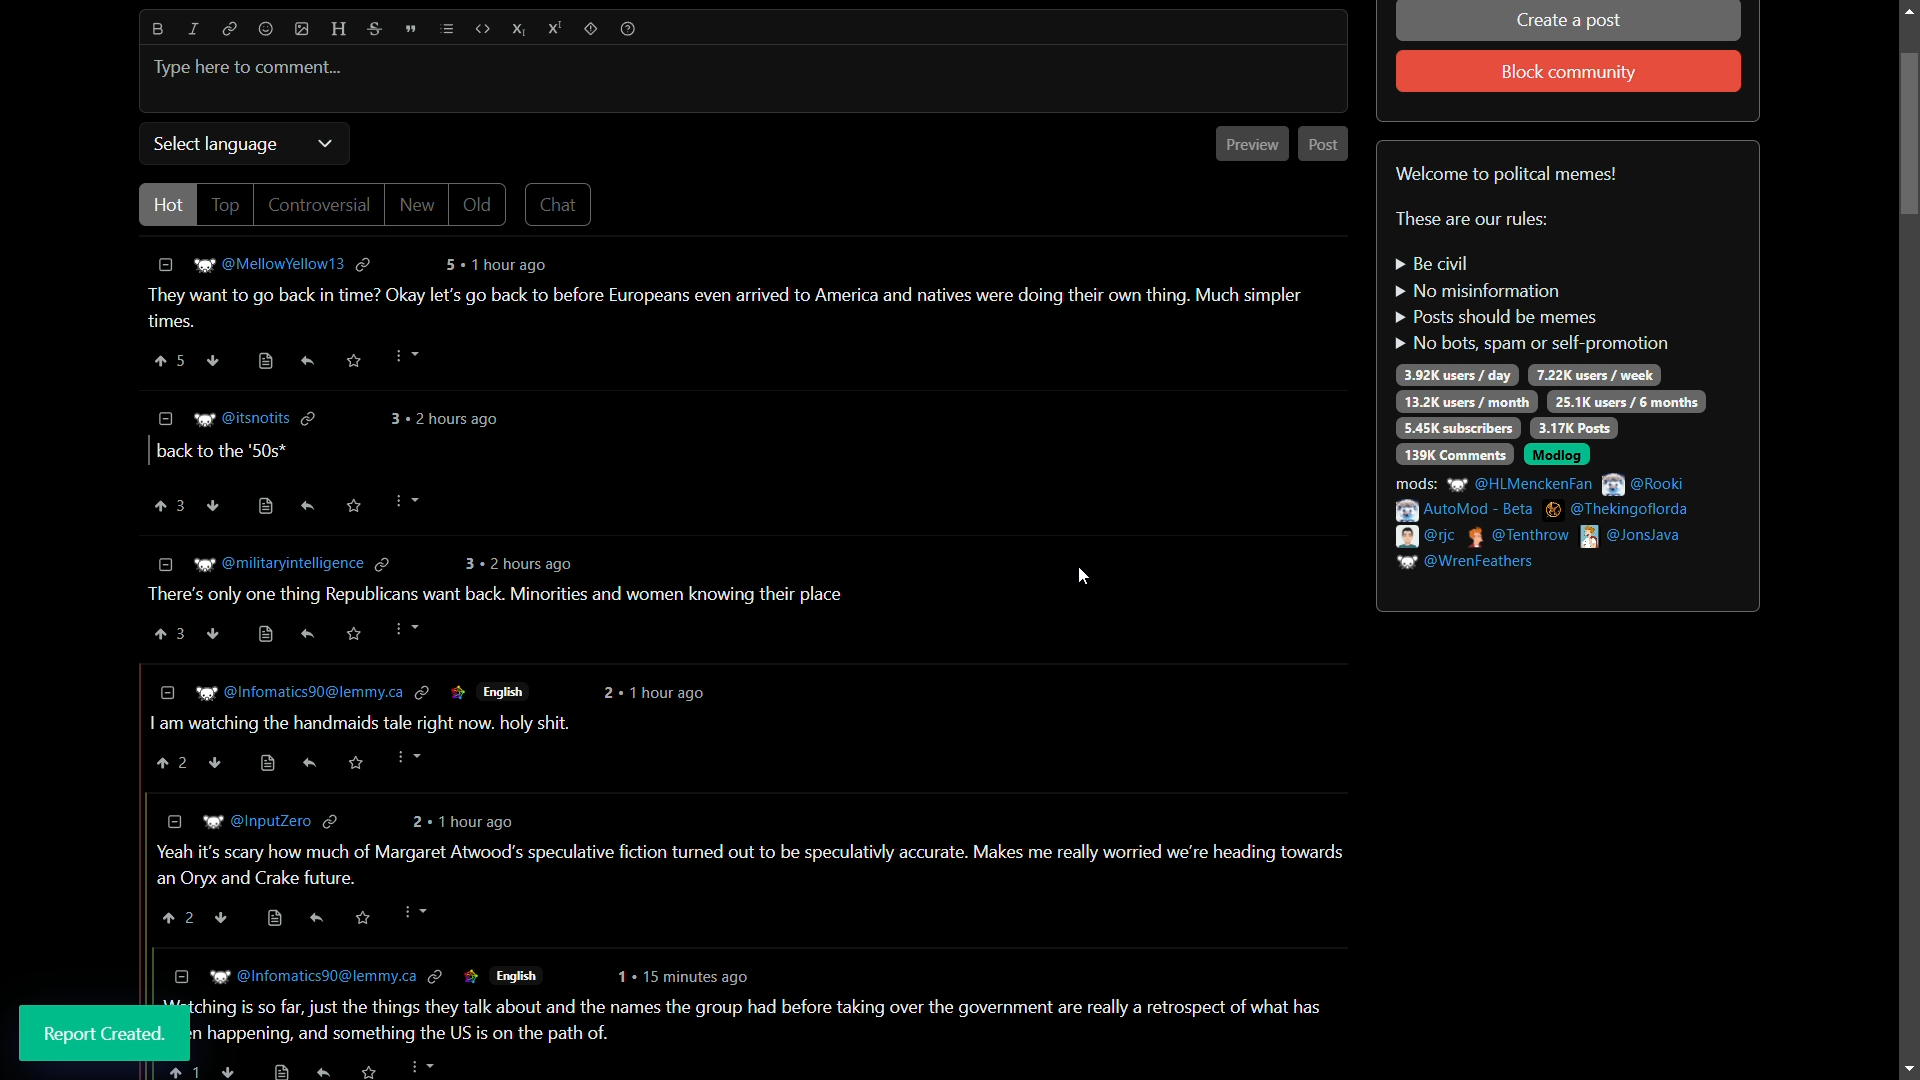  Describe the element at coordinates (559, 204) in the screenshot. I see `chat` at that location.